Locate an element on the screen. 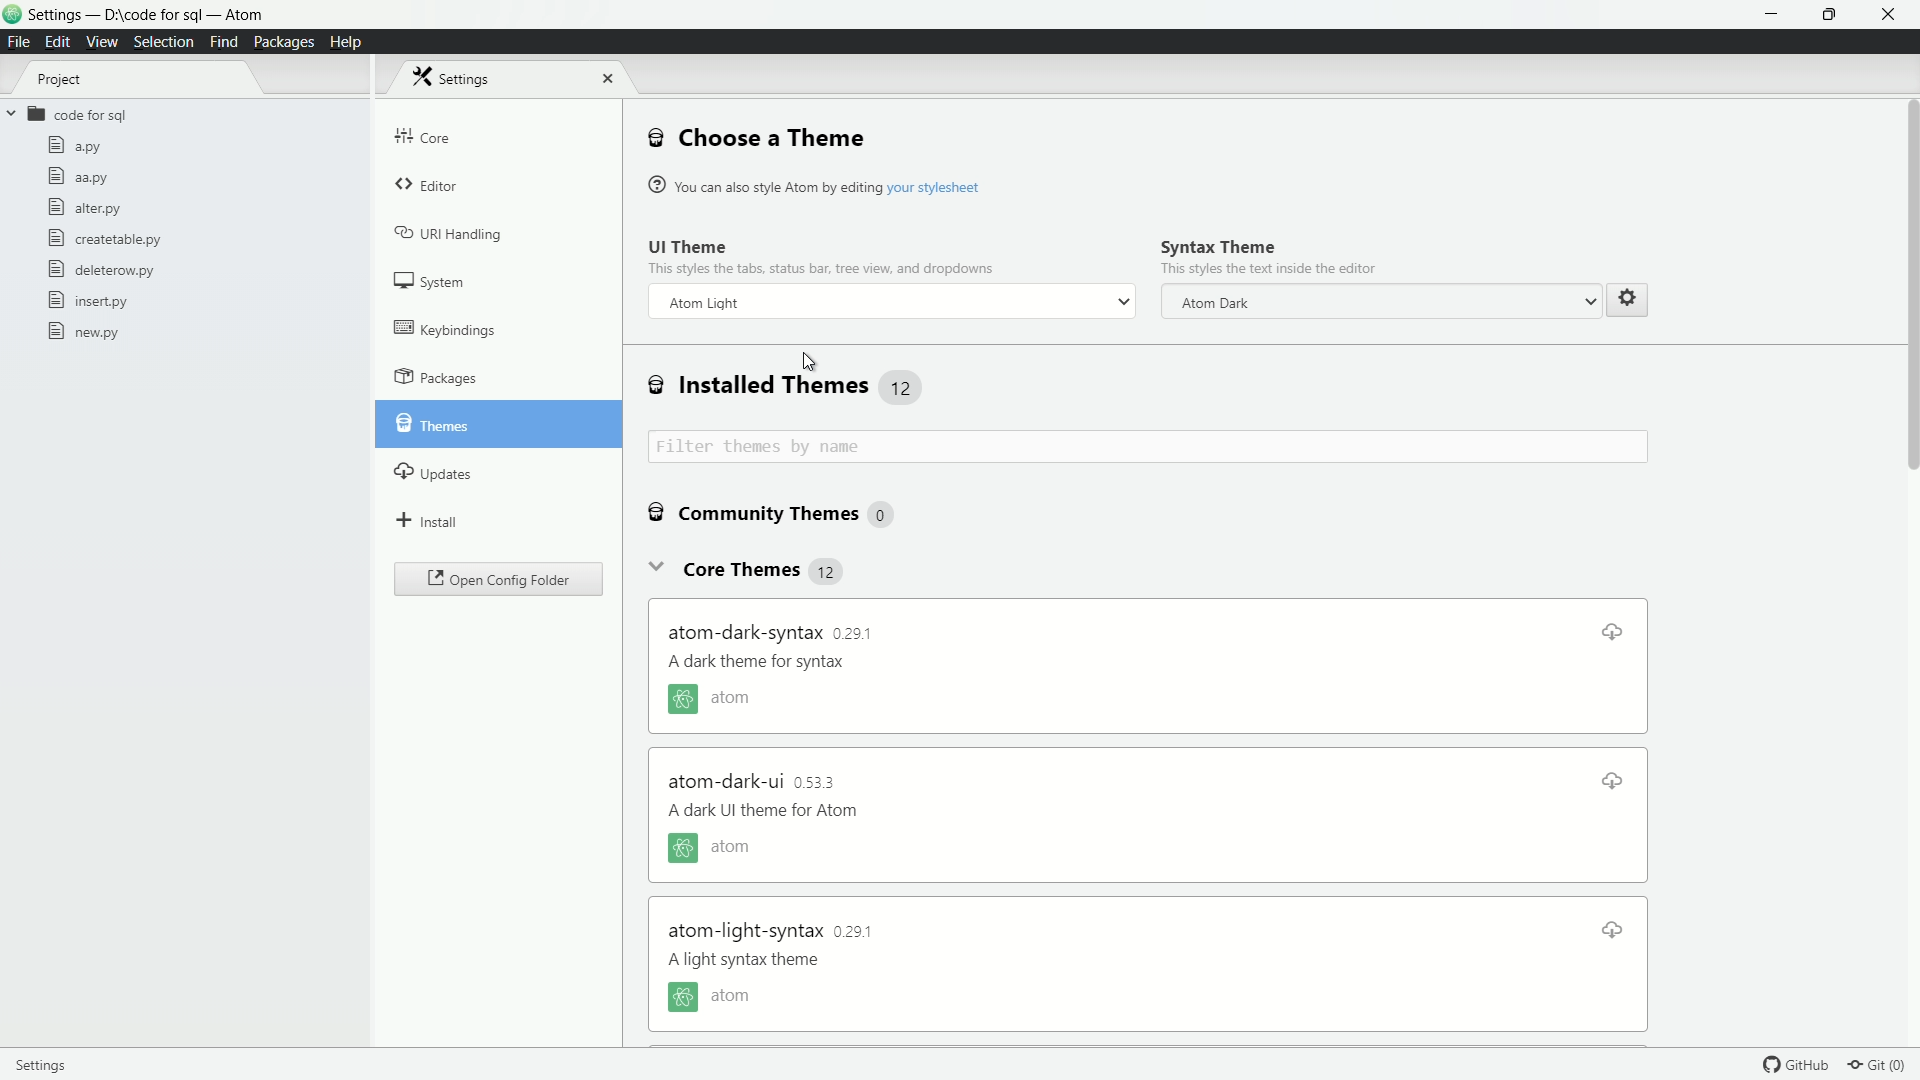  download is located at coordinates (1608, 928).